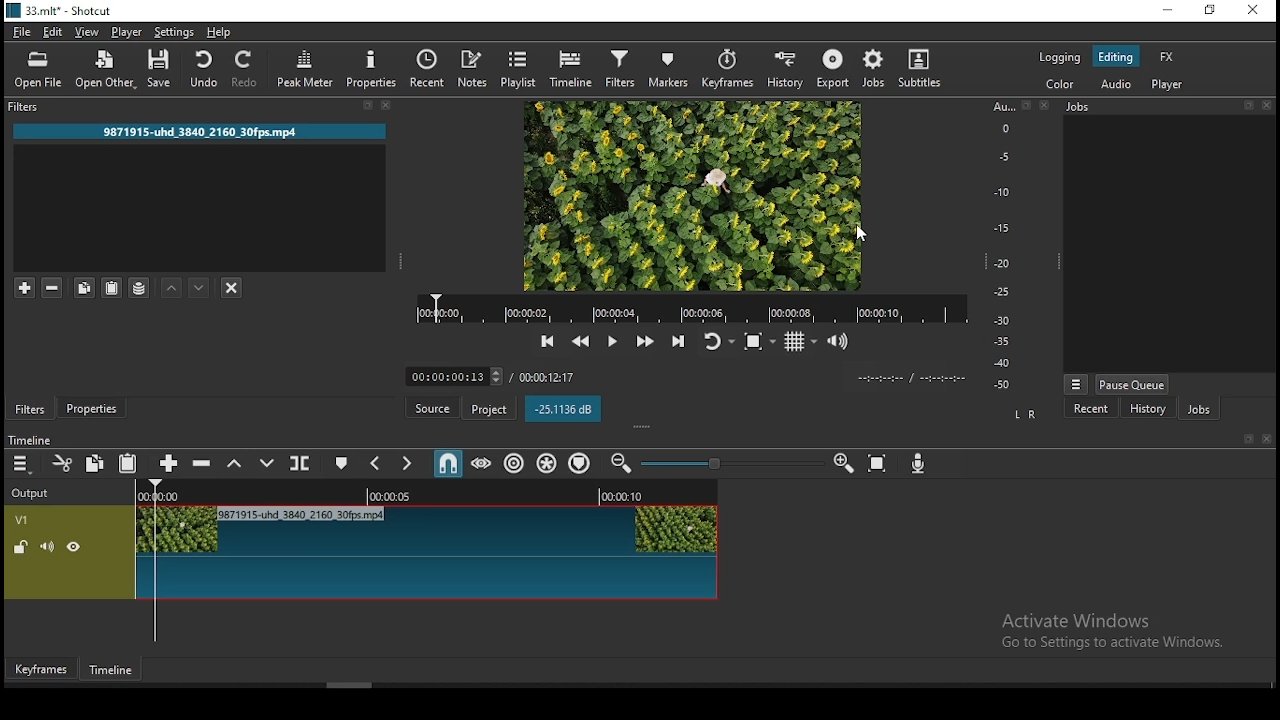 The height and width of the screenshot is (720, 1280). What do you see at coordinates (717, 342) in the screenshot?
I see `toggle player looping` at bounding box center [717, 342].